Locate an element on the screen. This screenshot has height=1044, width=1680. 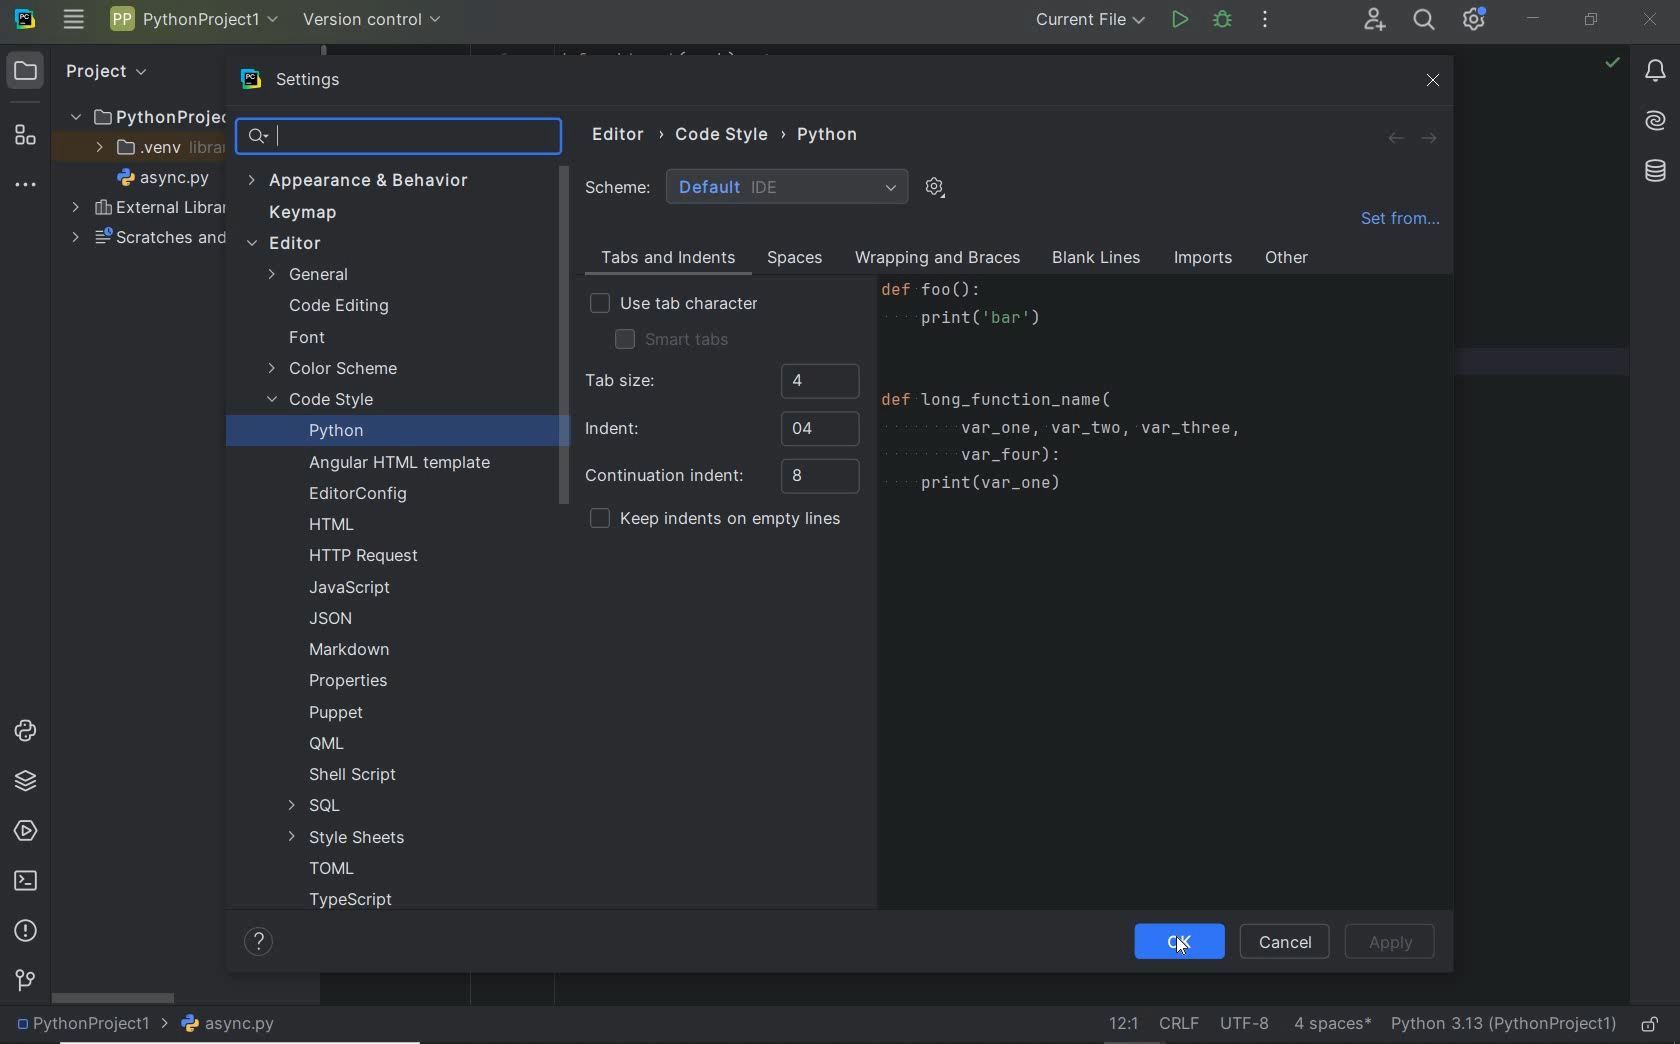
file encoding is located at coordinates (1245, 1022).